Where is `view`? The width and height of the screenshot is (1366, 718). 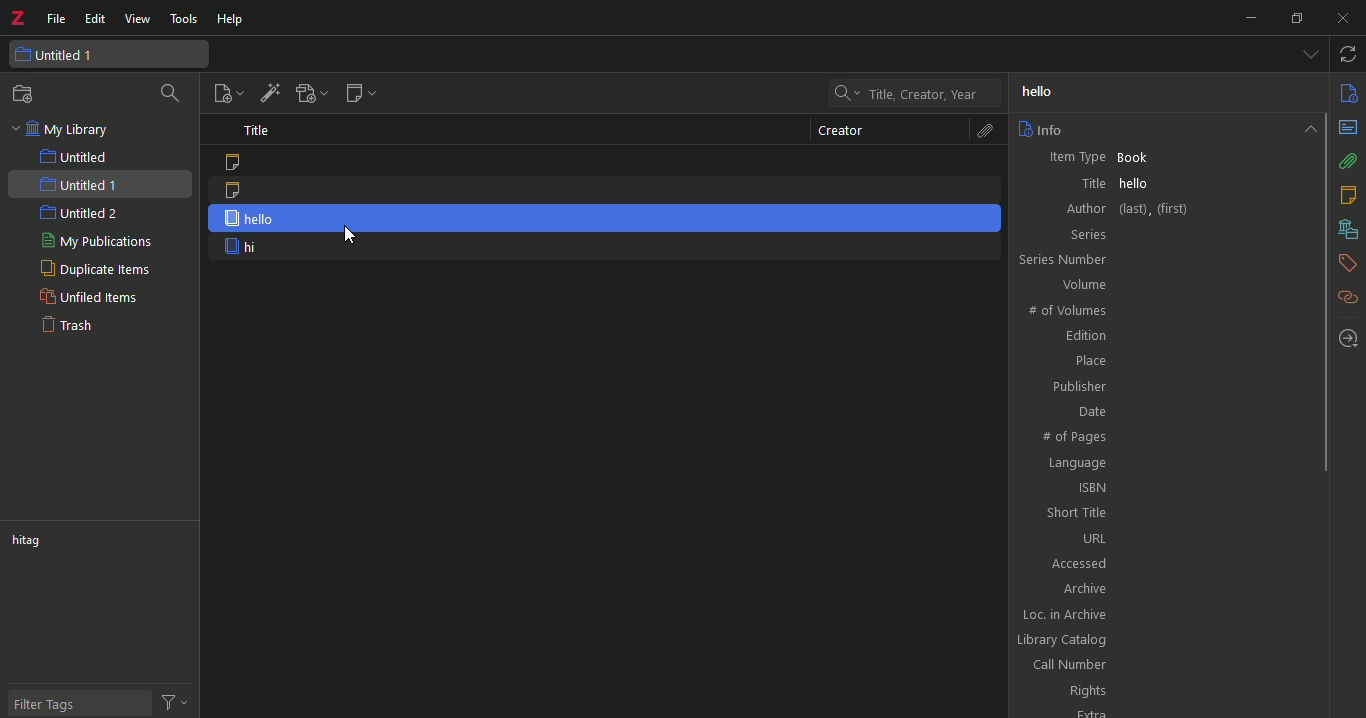
view is located at coordinates (142, 22).